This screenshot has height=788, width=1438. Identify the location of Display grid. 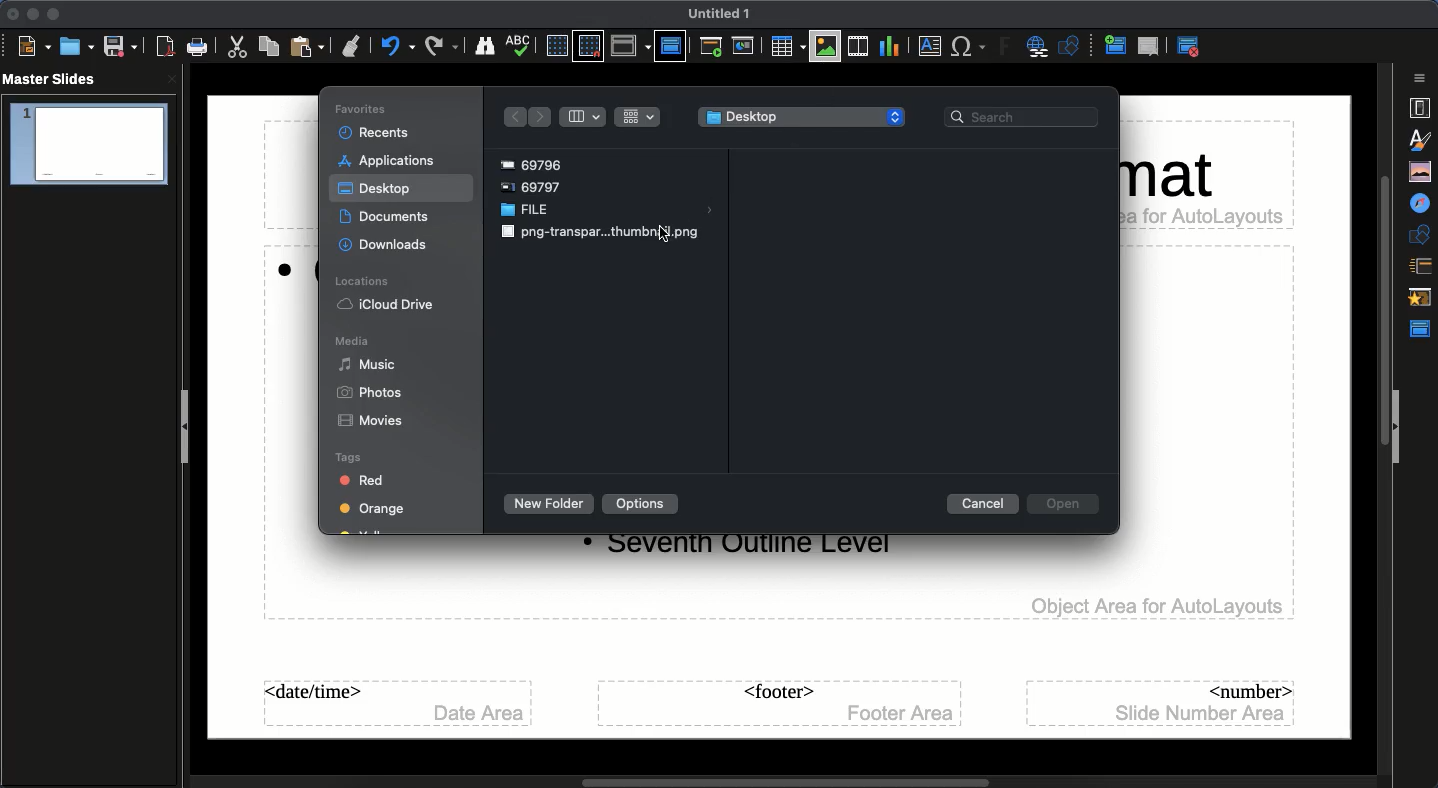
(555, 45).